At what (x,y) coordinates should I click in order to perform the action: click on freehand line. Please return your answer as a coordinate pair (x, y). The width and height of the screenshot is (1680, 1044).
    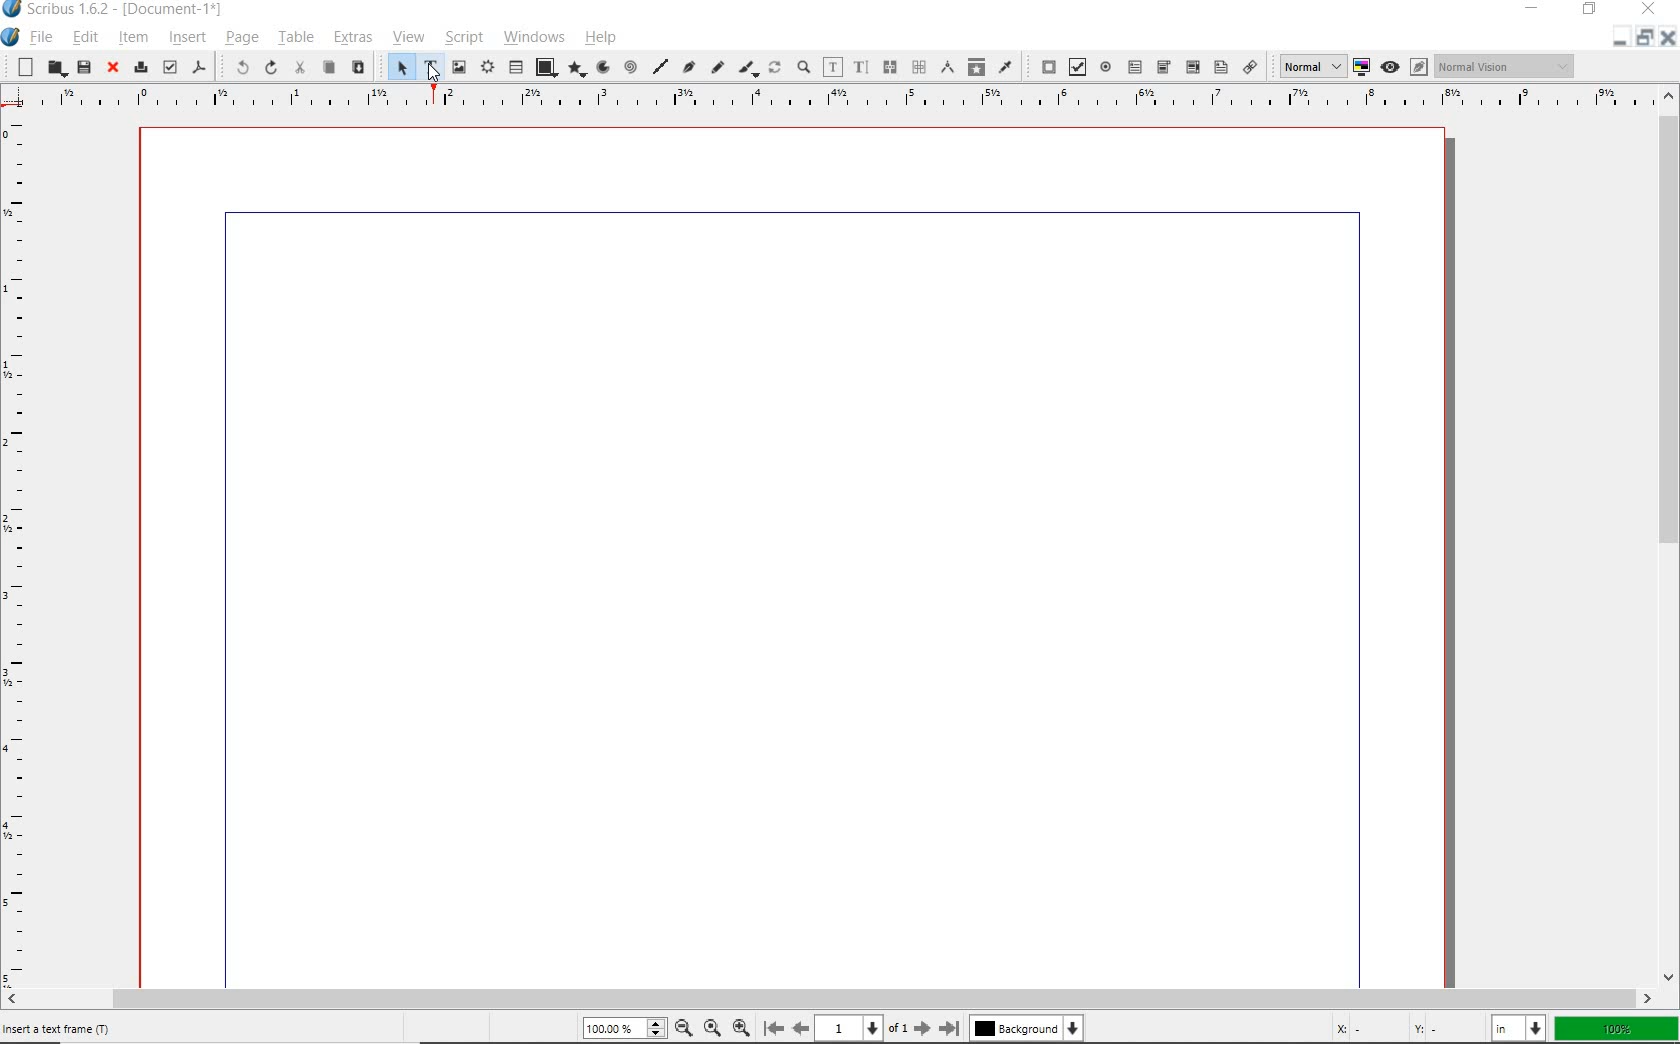
    Looking at the image, I should click on (718, 68).